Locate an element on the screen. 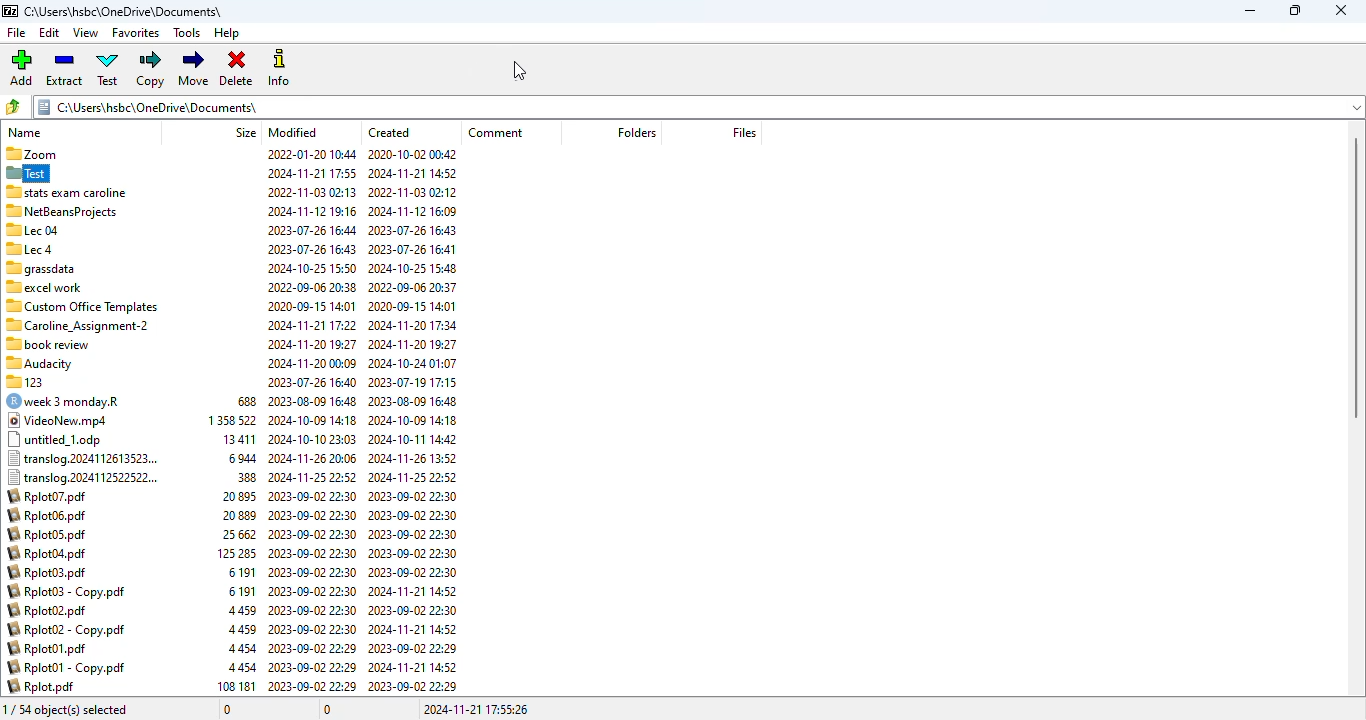  123 is located at coordinates (24, 383).